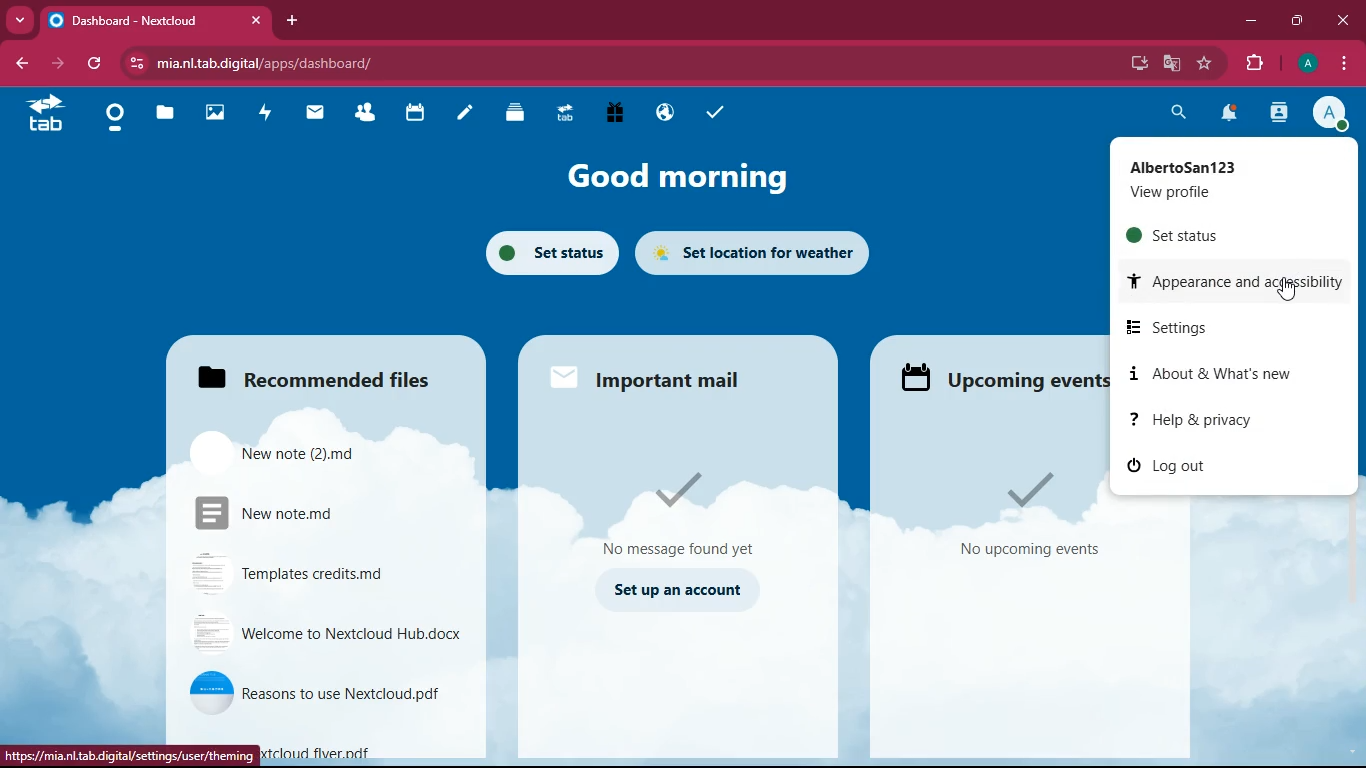 The image size is (1366, 768). Describe the element at coordinates (508, 113) in the screenshot. I see `layers` at that location.